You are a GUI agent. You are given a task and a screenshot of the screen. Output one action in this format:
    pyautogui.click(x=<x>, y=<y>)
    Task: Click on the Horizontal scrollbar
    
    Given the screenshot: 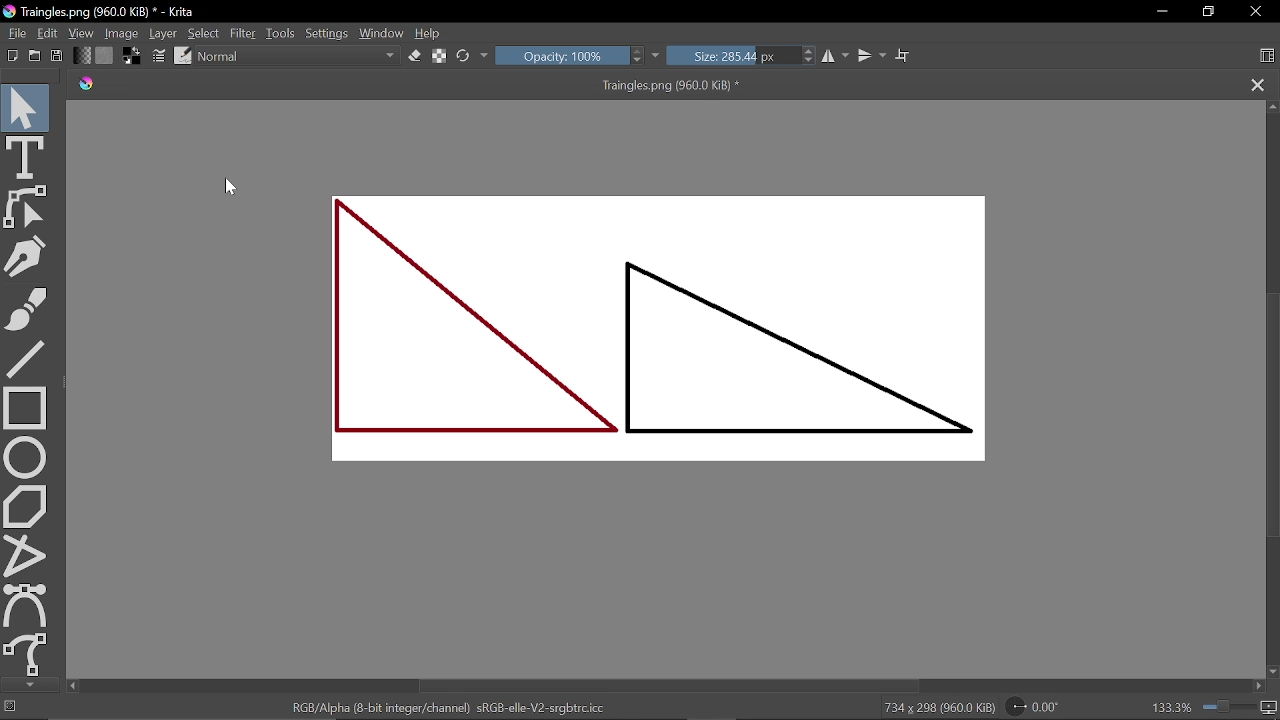 What is the action you would take?
    pyautogui.click(x=666, y=686)
    